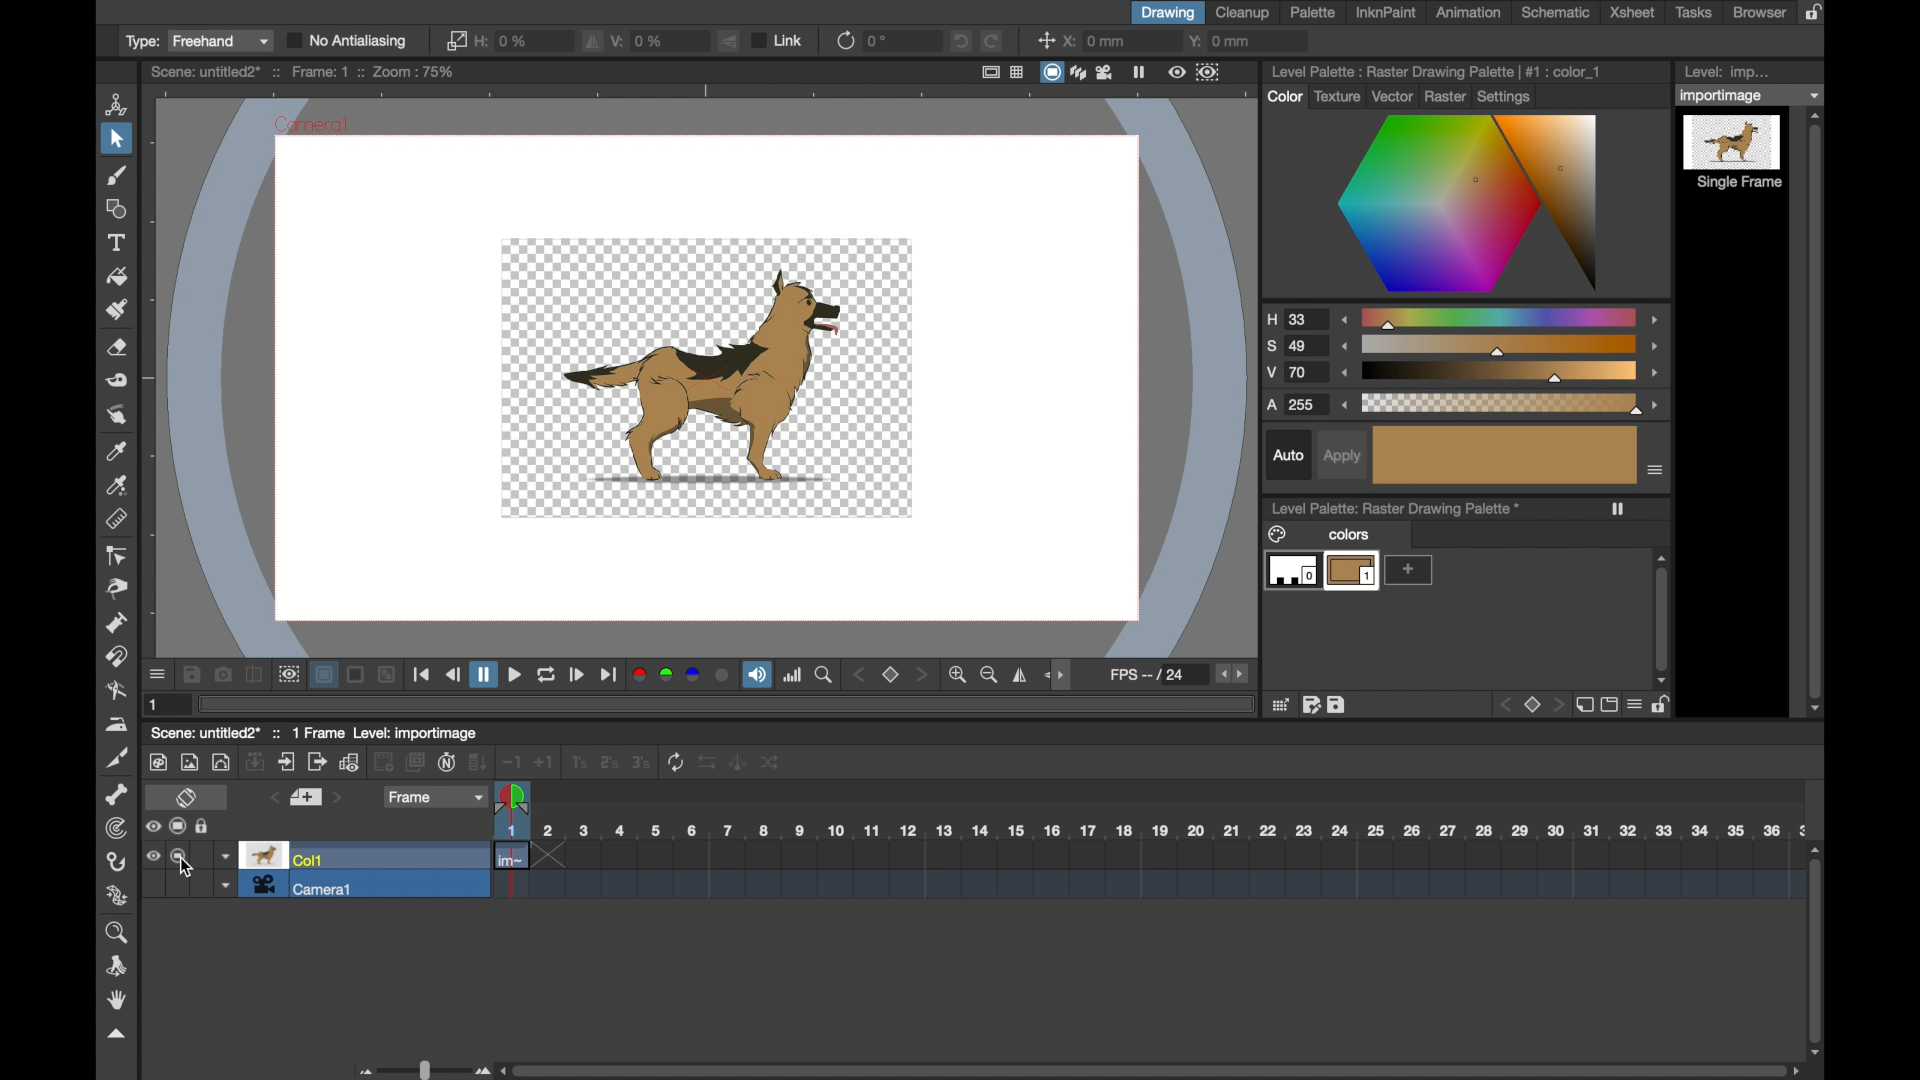 The image size is (1920, 1080). Describe the element at coordinates (115, 519) in the screenshot. I see `ruler tool` at that location.